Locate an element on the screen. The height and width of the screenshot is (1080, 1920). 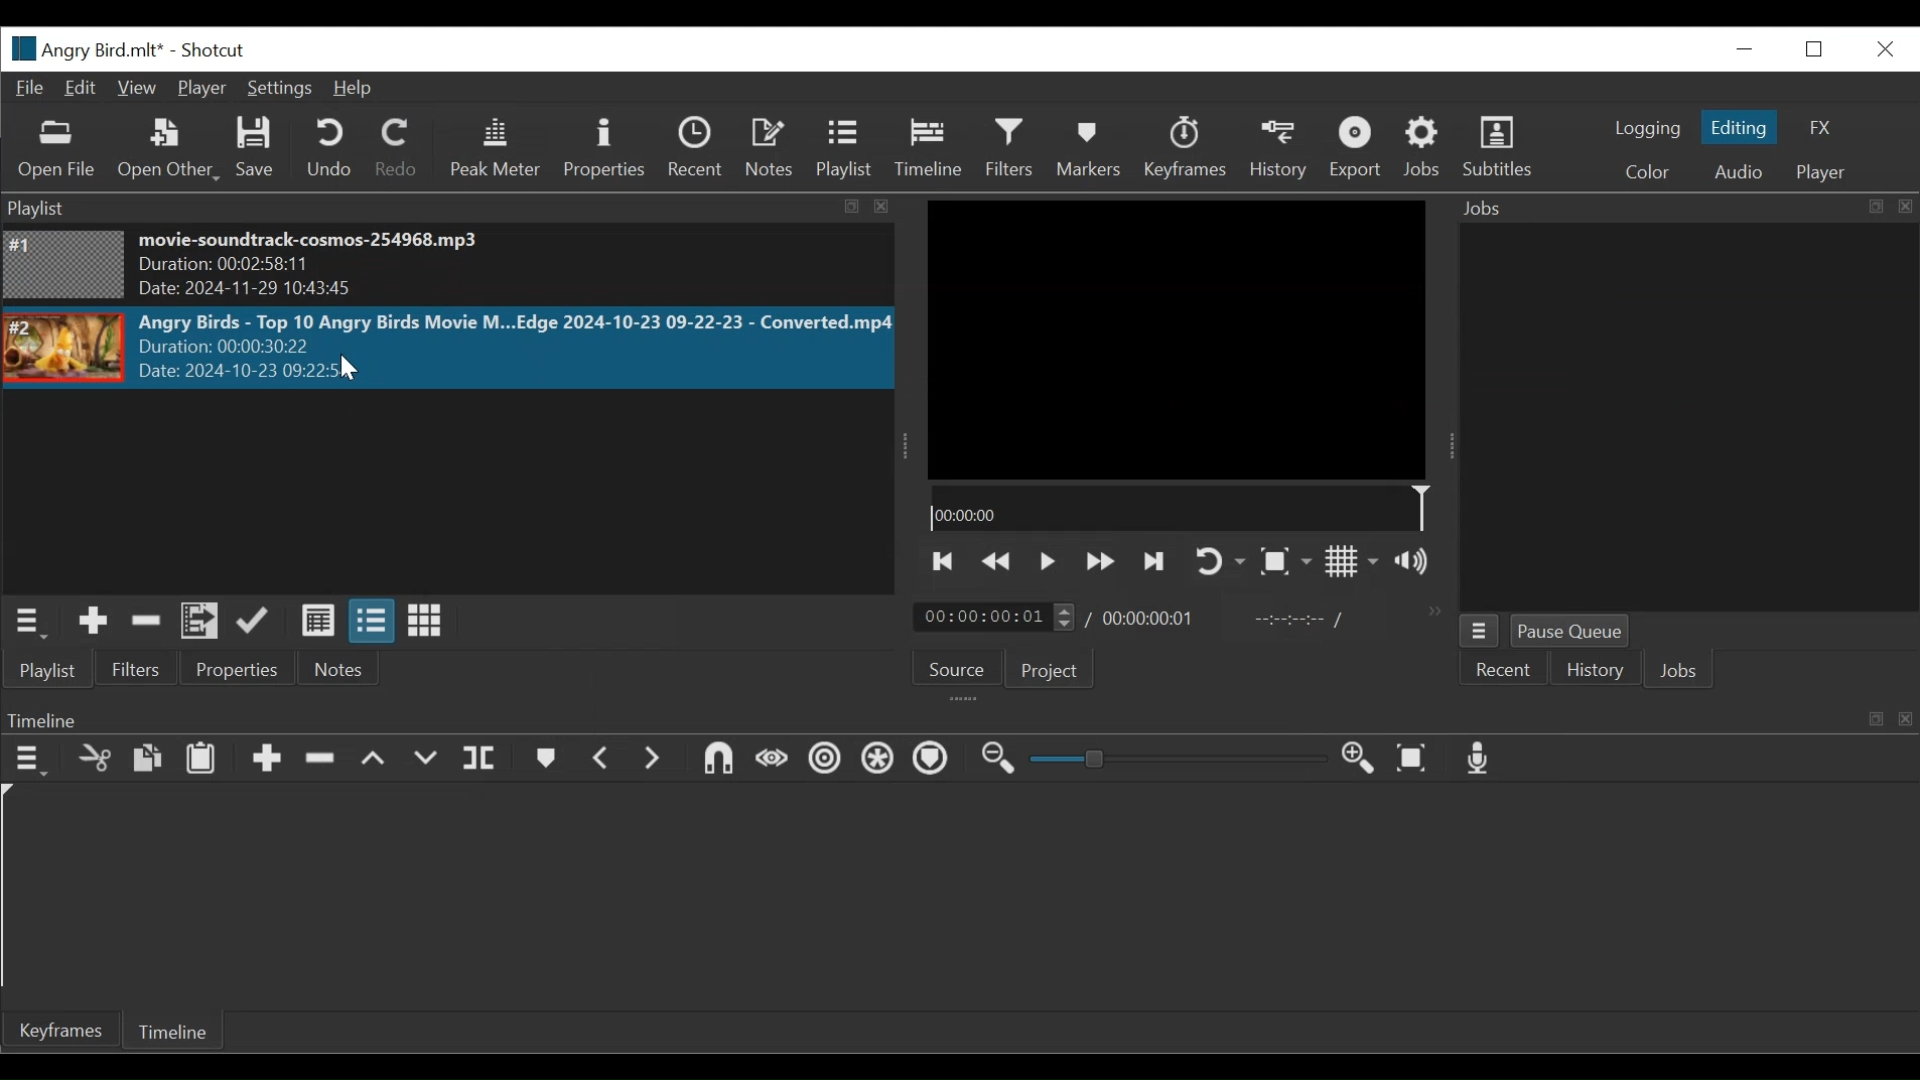
Markers is located at coordinates (1089, 148).